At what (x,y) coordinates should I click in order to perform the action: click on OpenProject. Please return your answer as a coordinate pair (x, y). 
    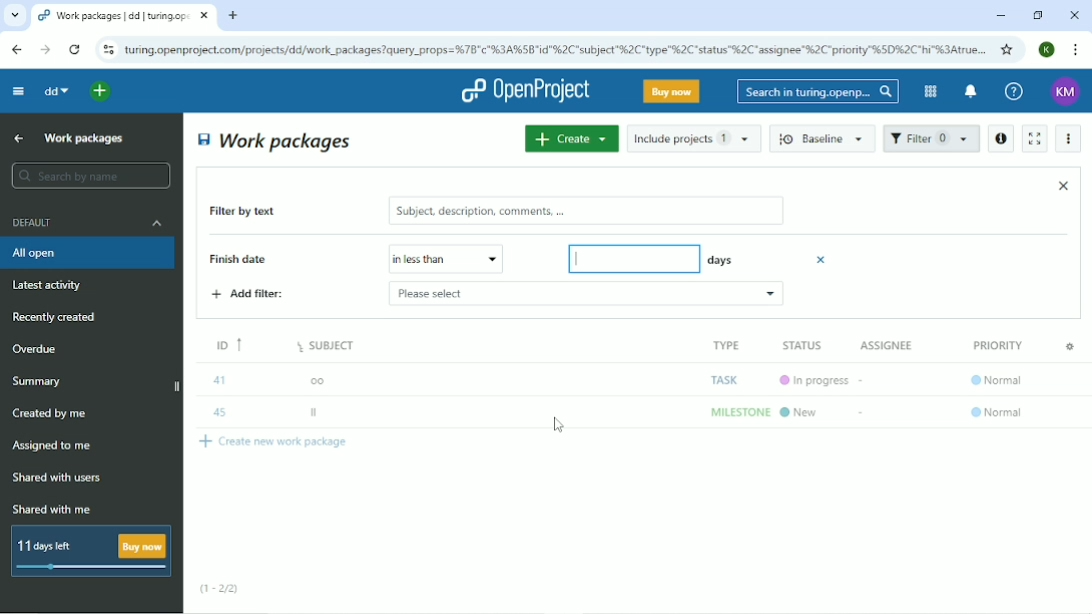
    Looking at the image, I should click on (525, 91).